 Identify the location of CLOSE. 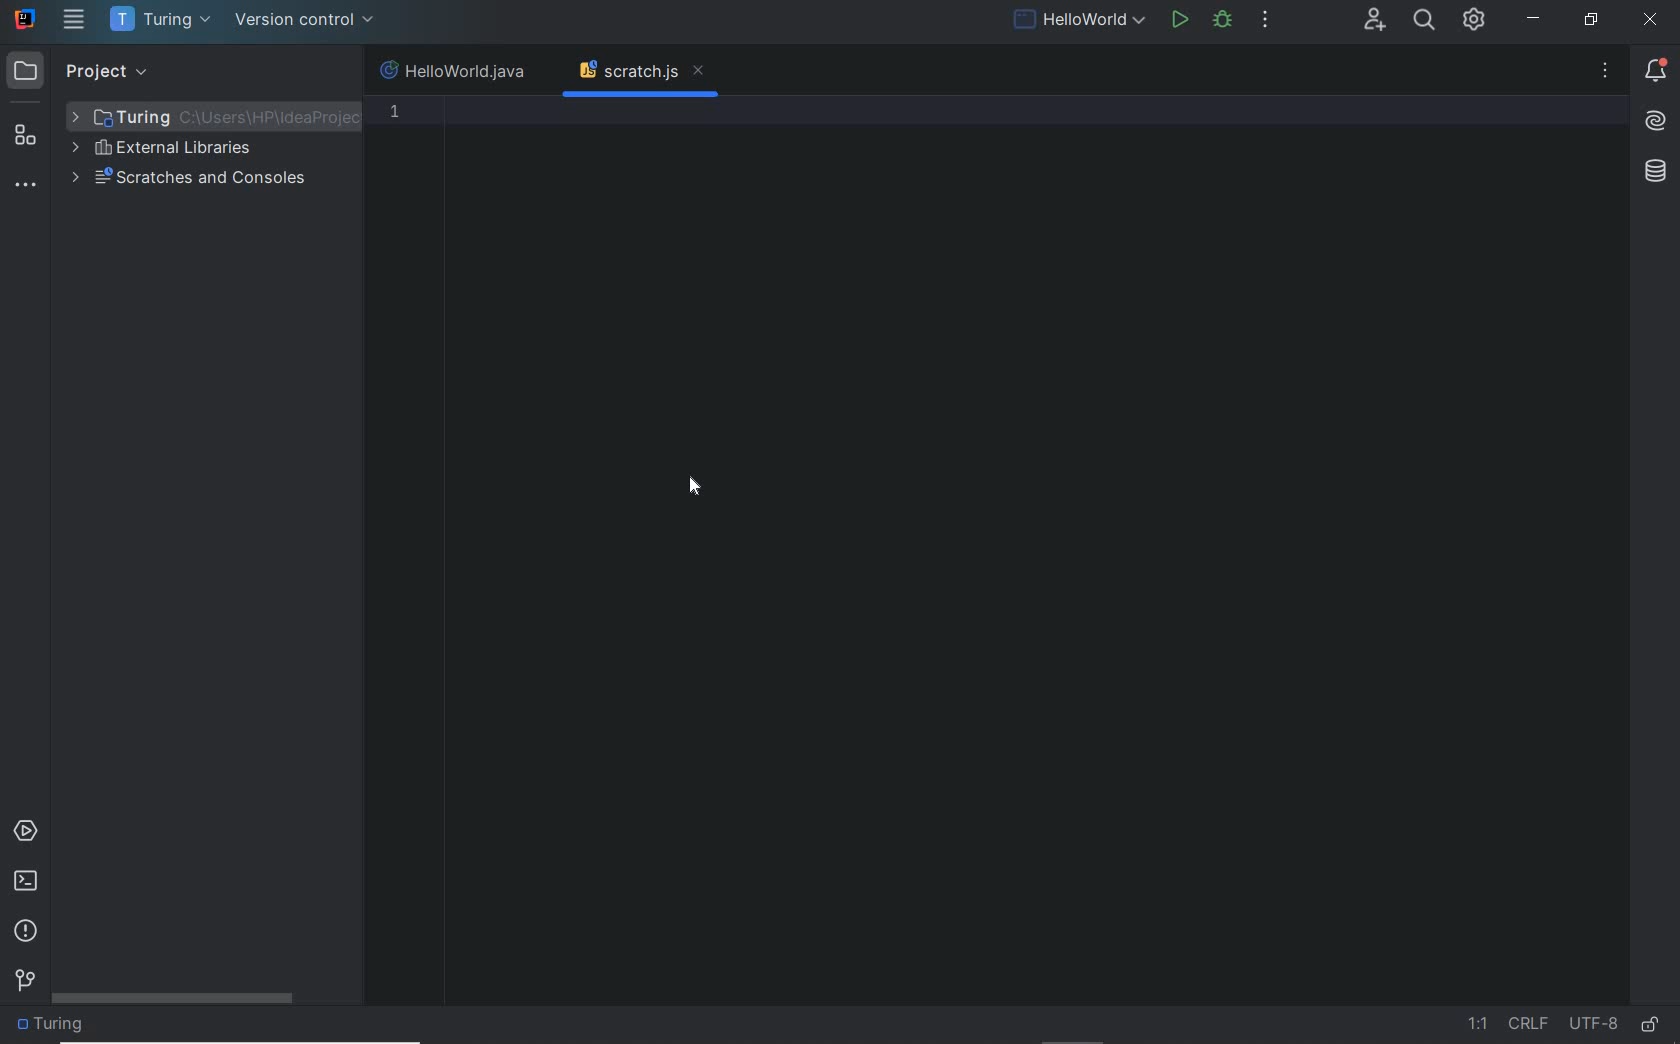
(1654, 19).